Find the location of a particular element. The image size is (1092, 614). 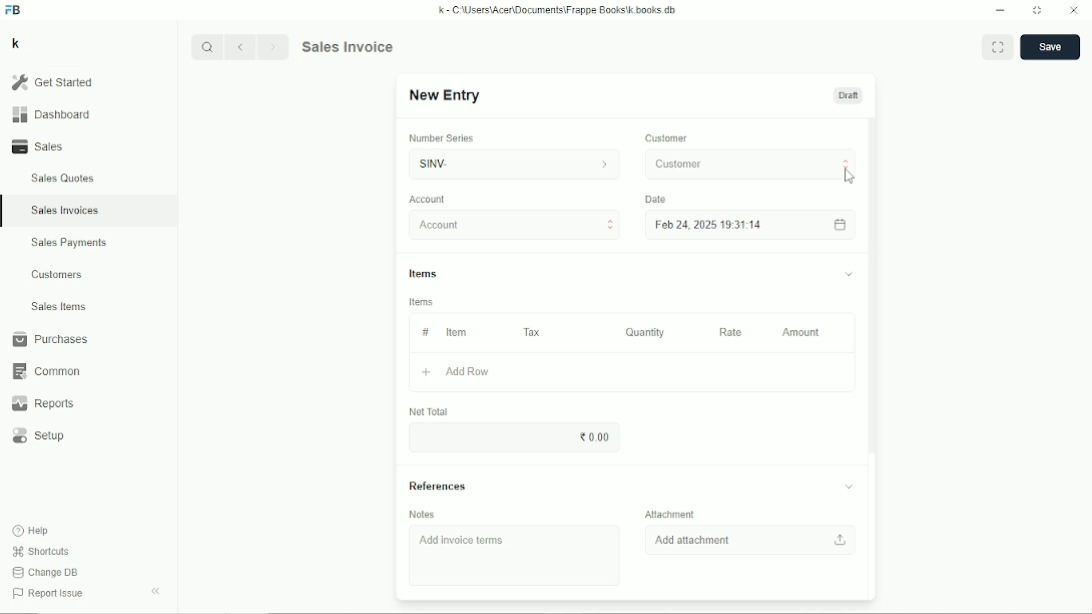

New entry is located at coordinates (445, 96).